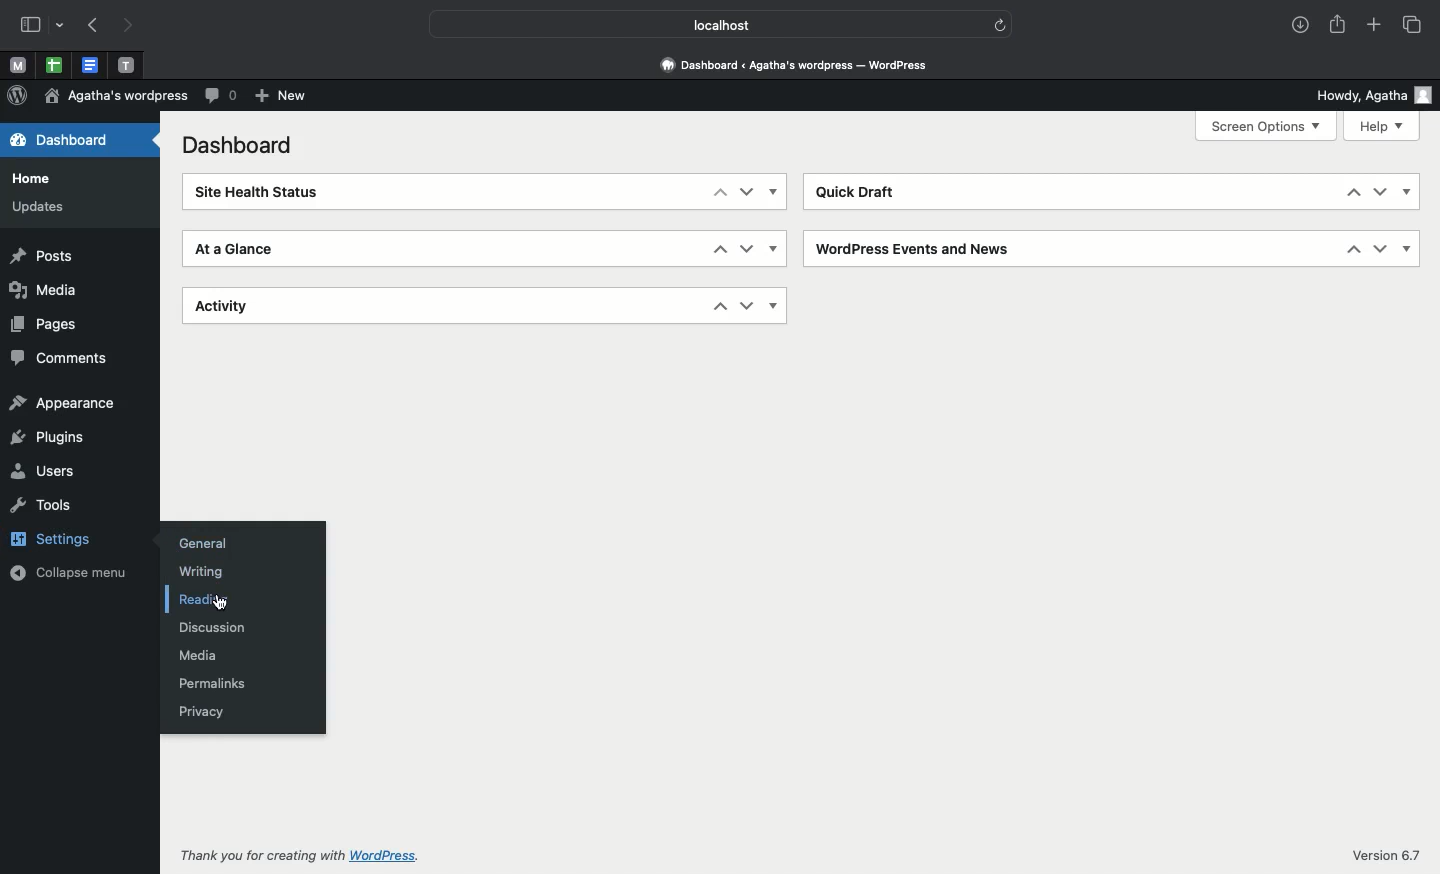  Describe the element at coordinates (66, 141) in the screenshot. I see `Dashboard` at that location.